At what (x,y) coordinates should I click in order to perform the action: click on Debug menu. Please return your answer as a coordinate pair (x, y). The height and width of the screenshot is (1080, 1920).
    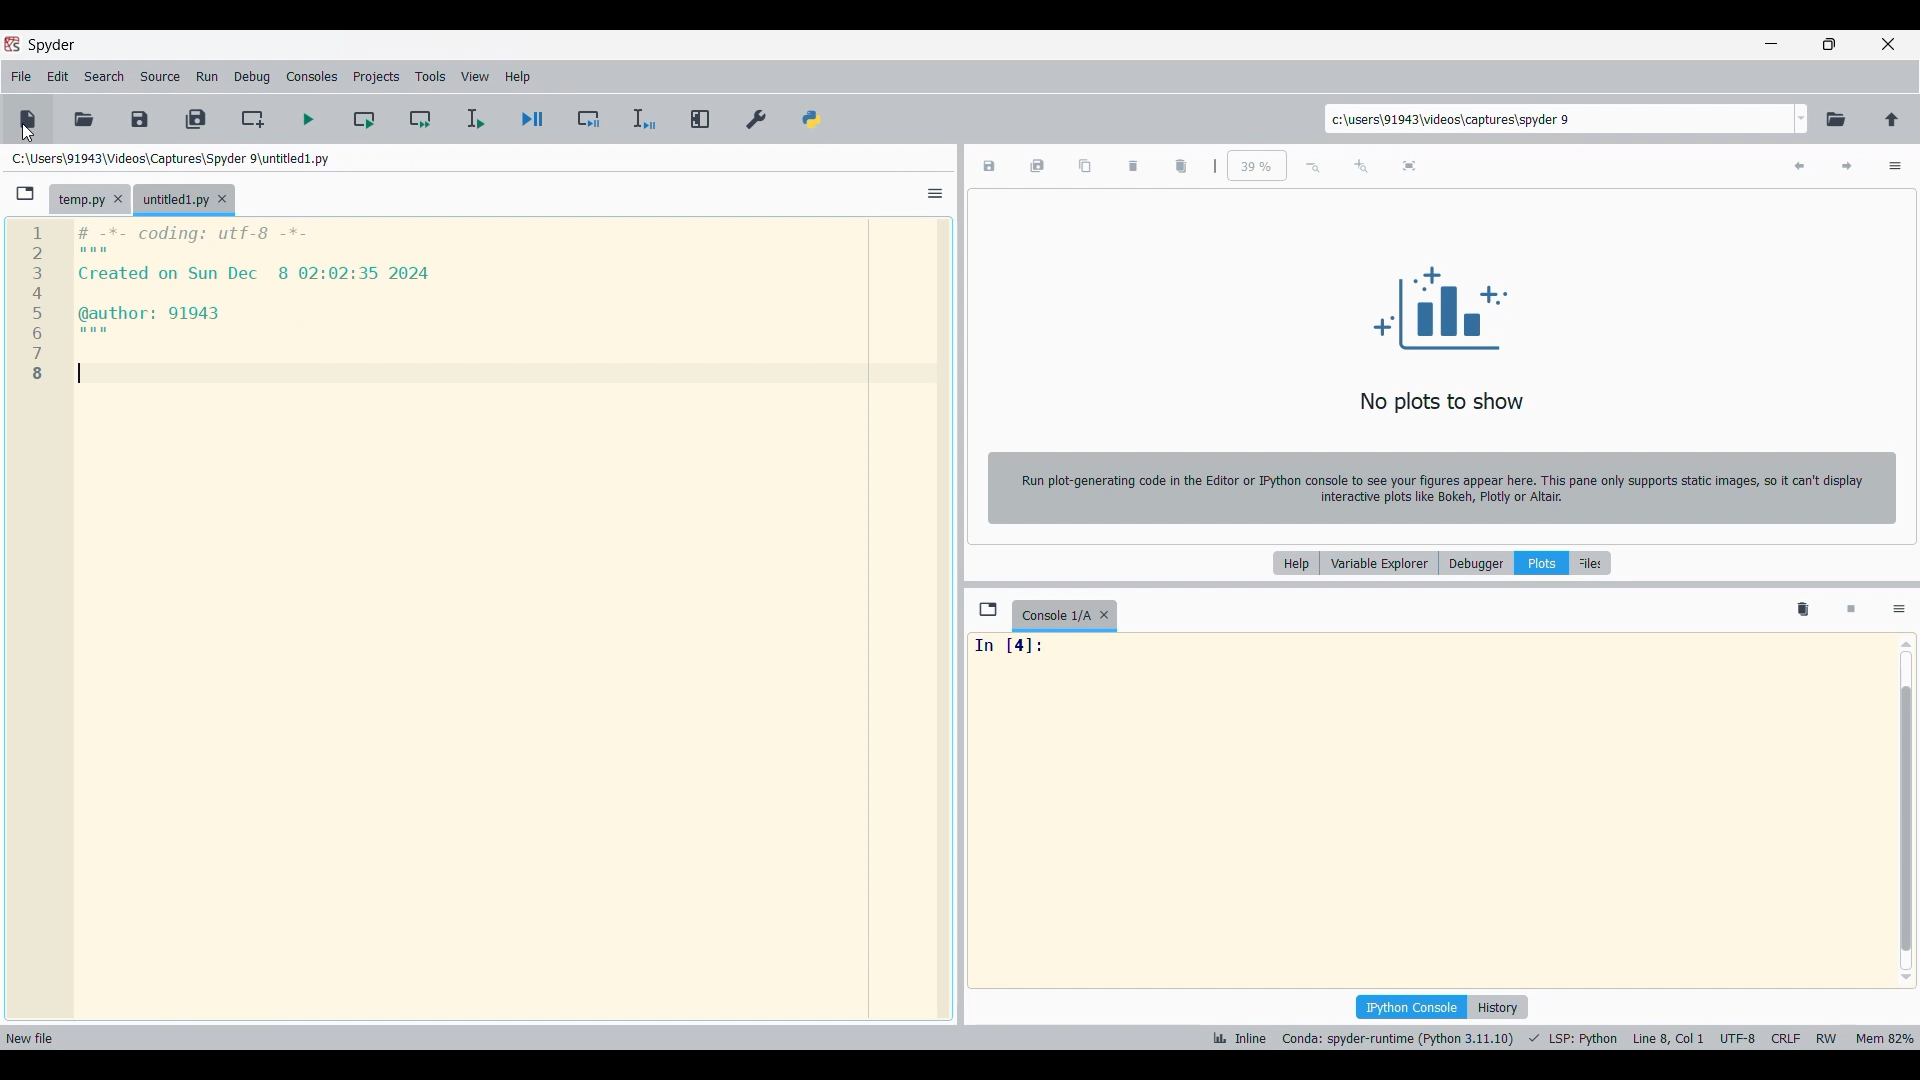
    Looking at the image, I should click on (253, 77).